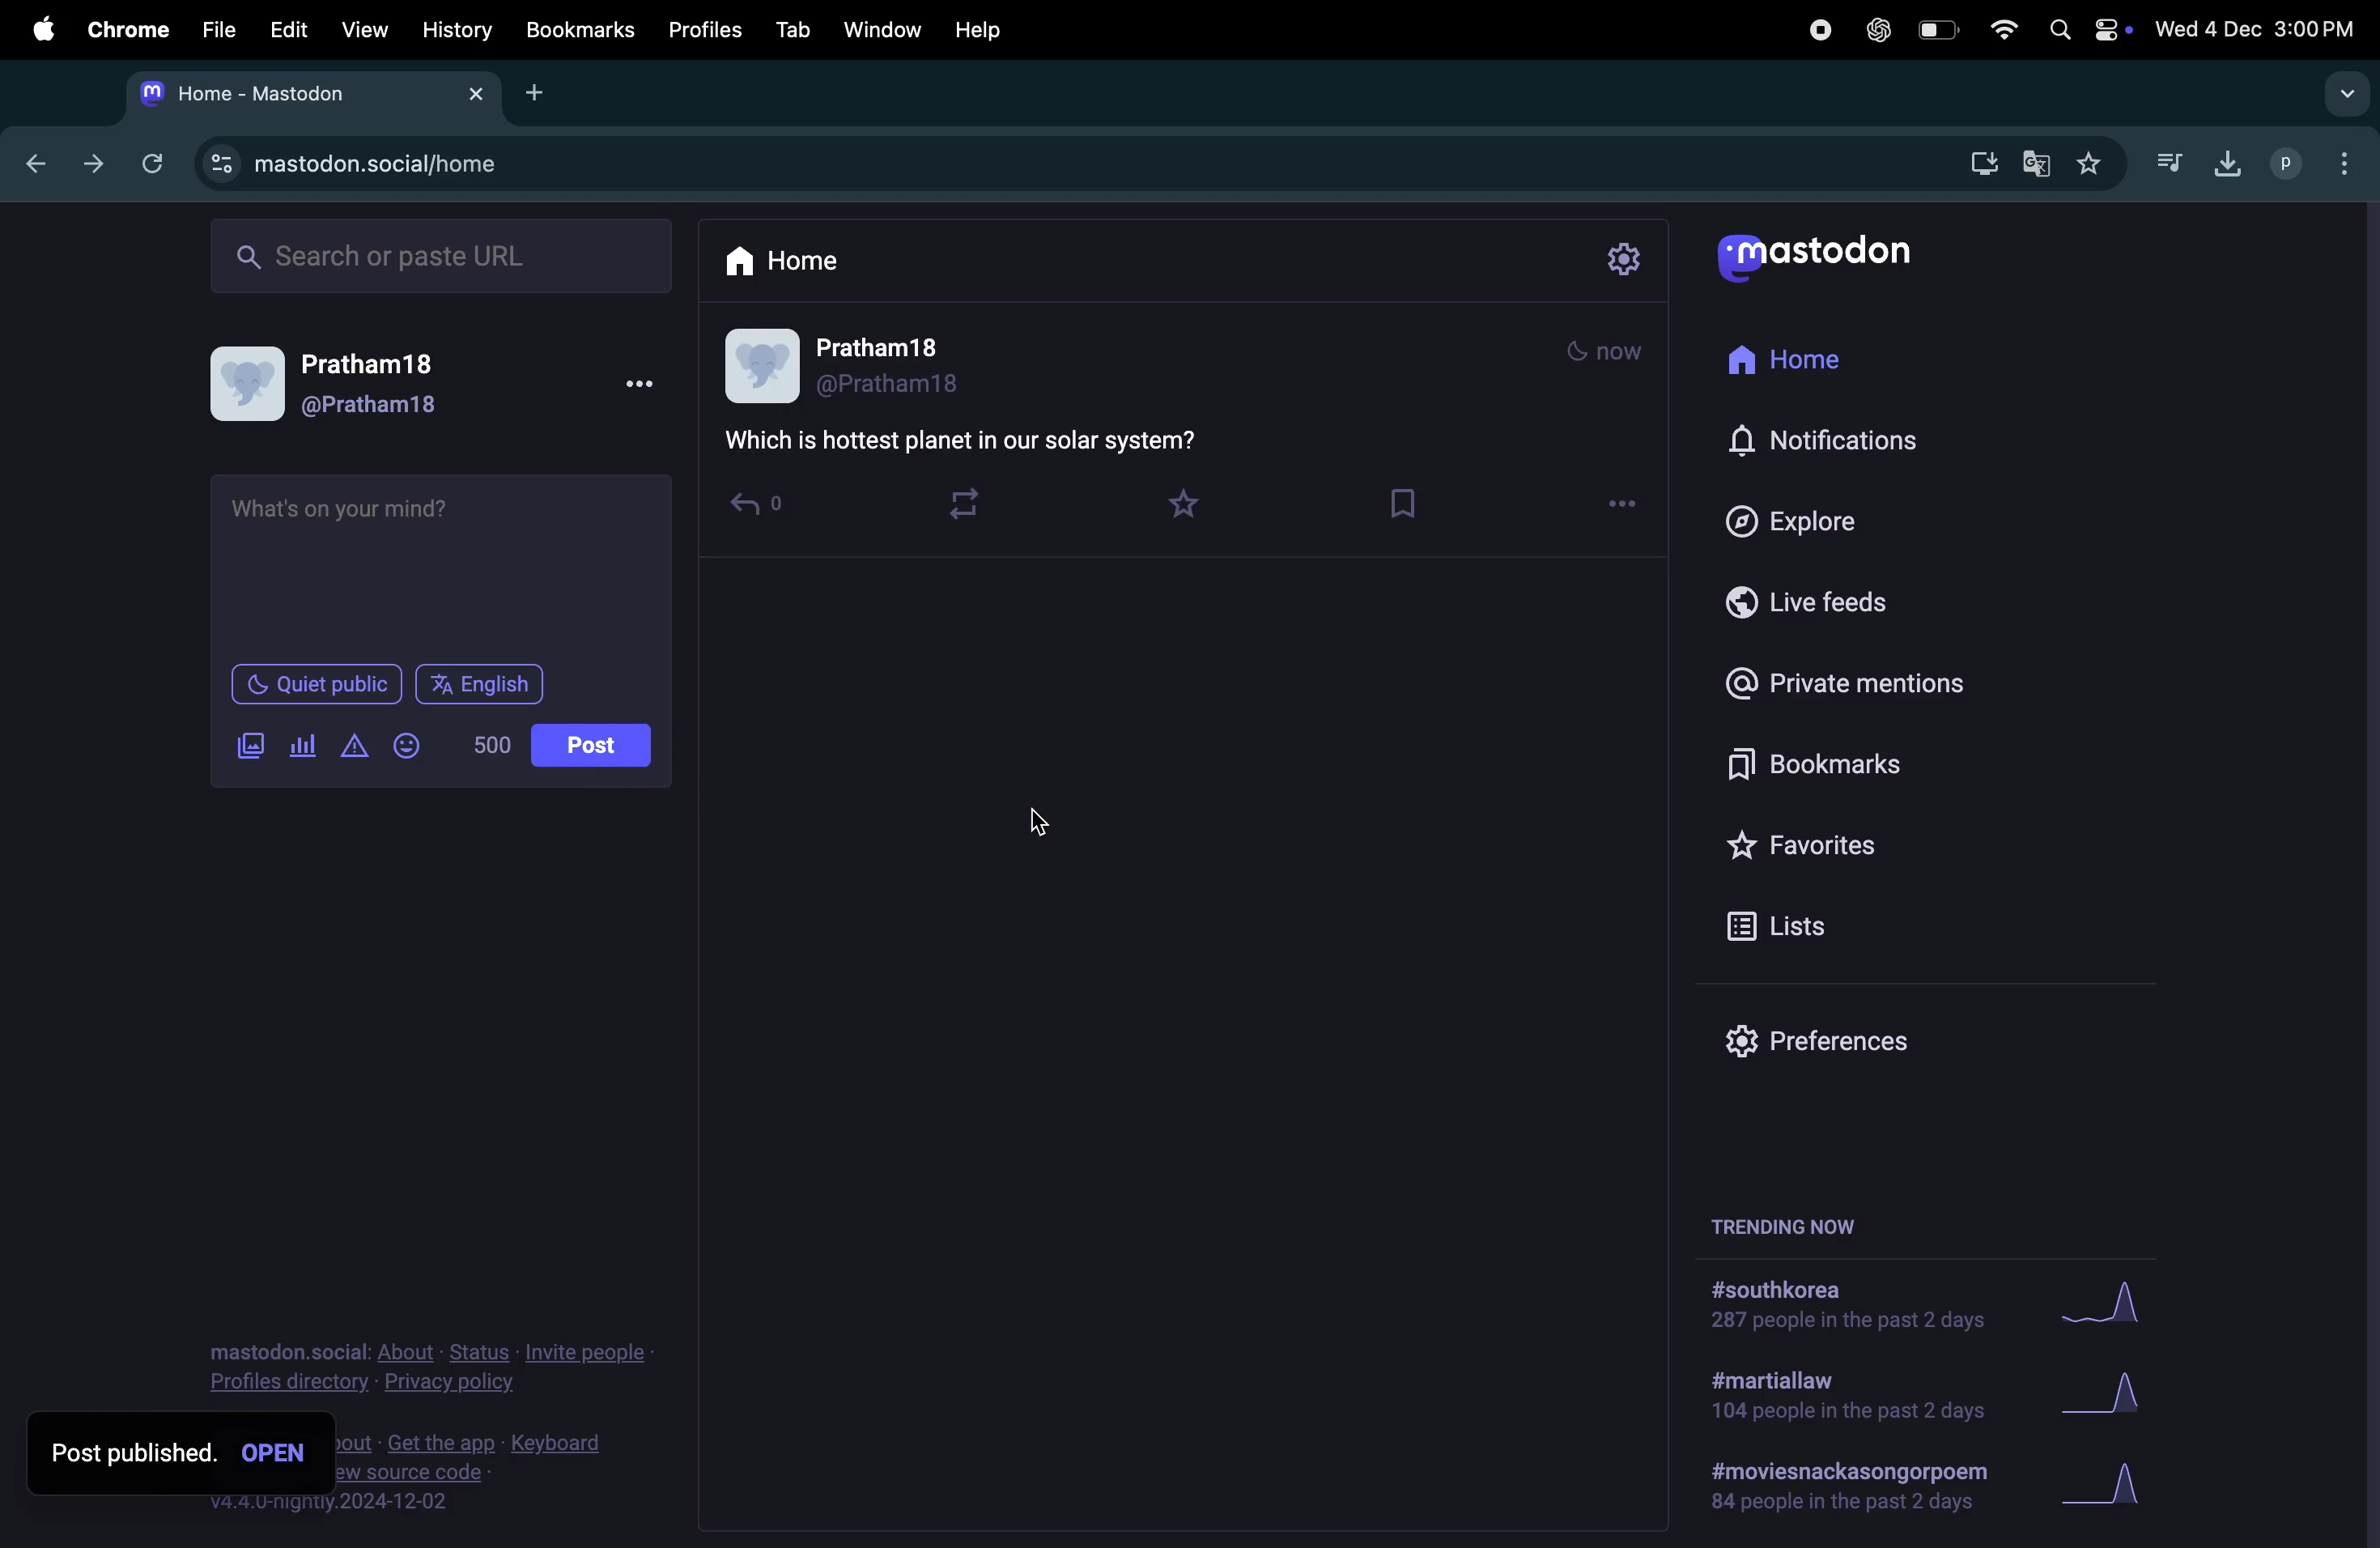  What do you see at coordinates (1882, 678) in the screenshot?
I see `private mentions` at bounding box center [1882, 678].